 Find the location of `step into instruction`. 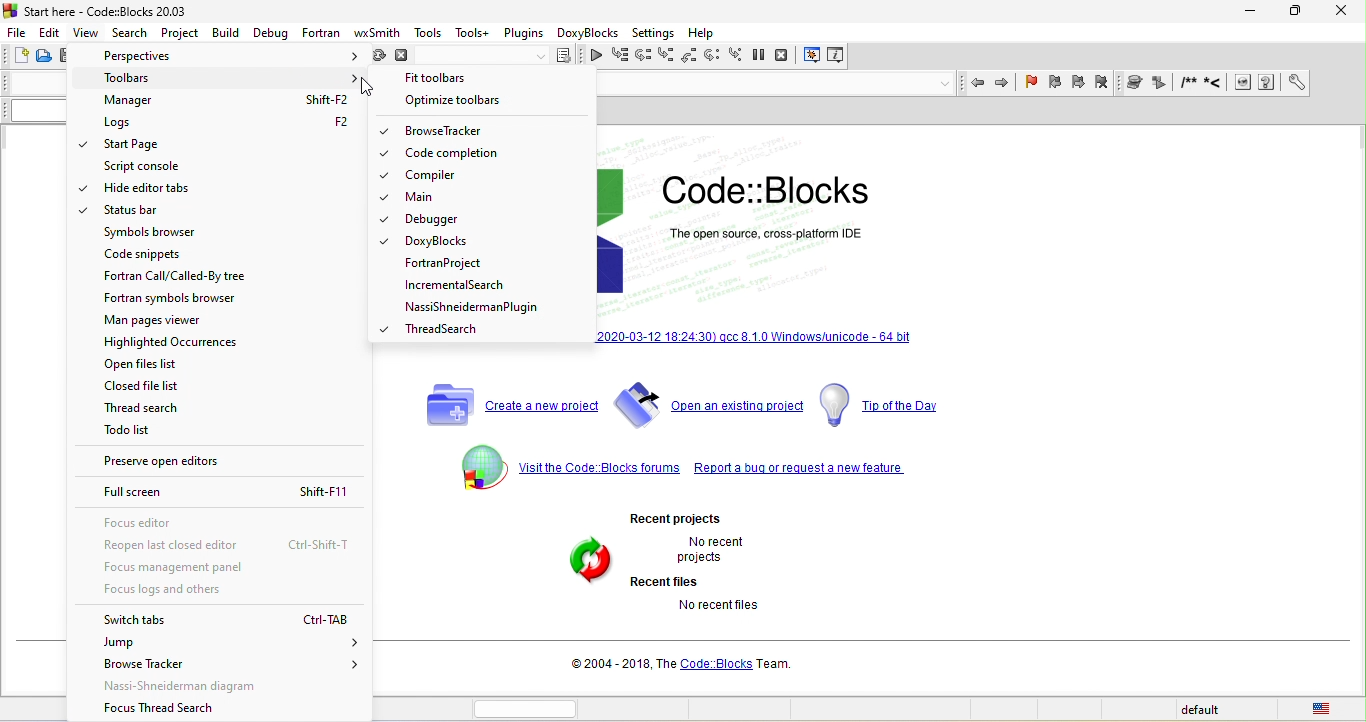

step into instruction is located at coordinates (734, 56).